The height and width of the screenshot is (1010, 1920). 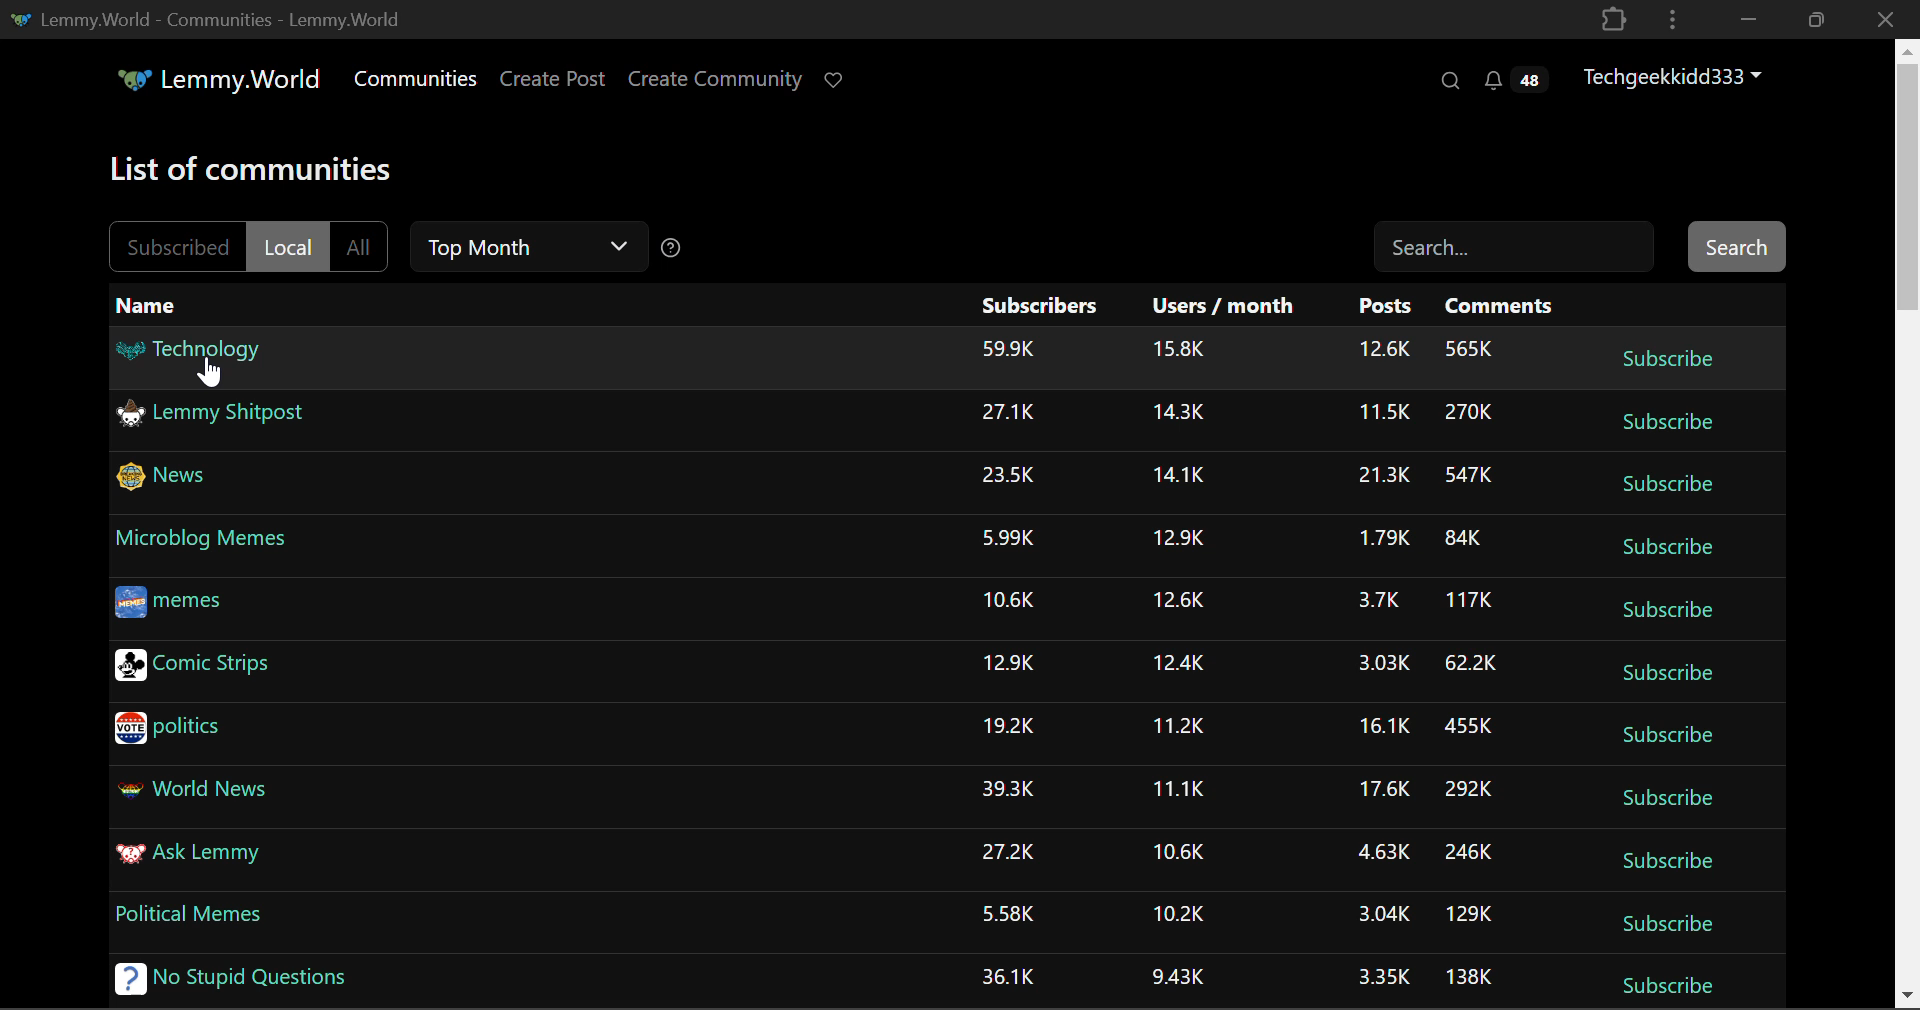 What do you see at coordinates (1470, 664) in the screenshot?
I see `Amount ` at bounding box center [1470, 664].